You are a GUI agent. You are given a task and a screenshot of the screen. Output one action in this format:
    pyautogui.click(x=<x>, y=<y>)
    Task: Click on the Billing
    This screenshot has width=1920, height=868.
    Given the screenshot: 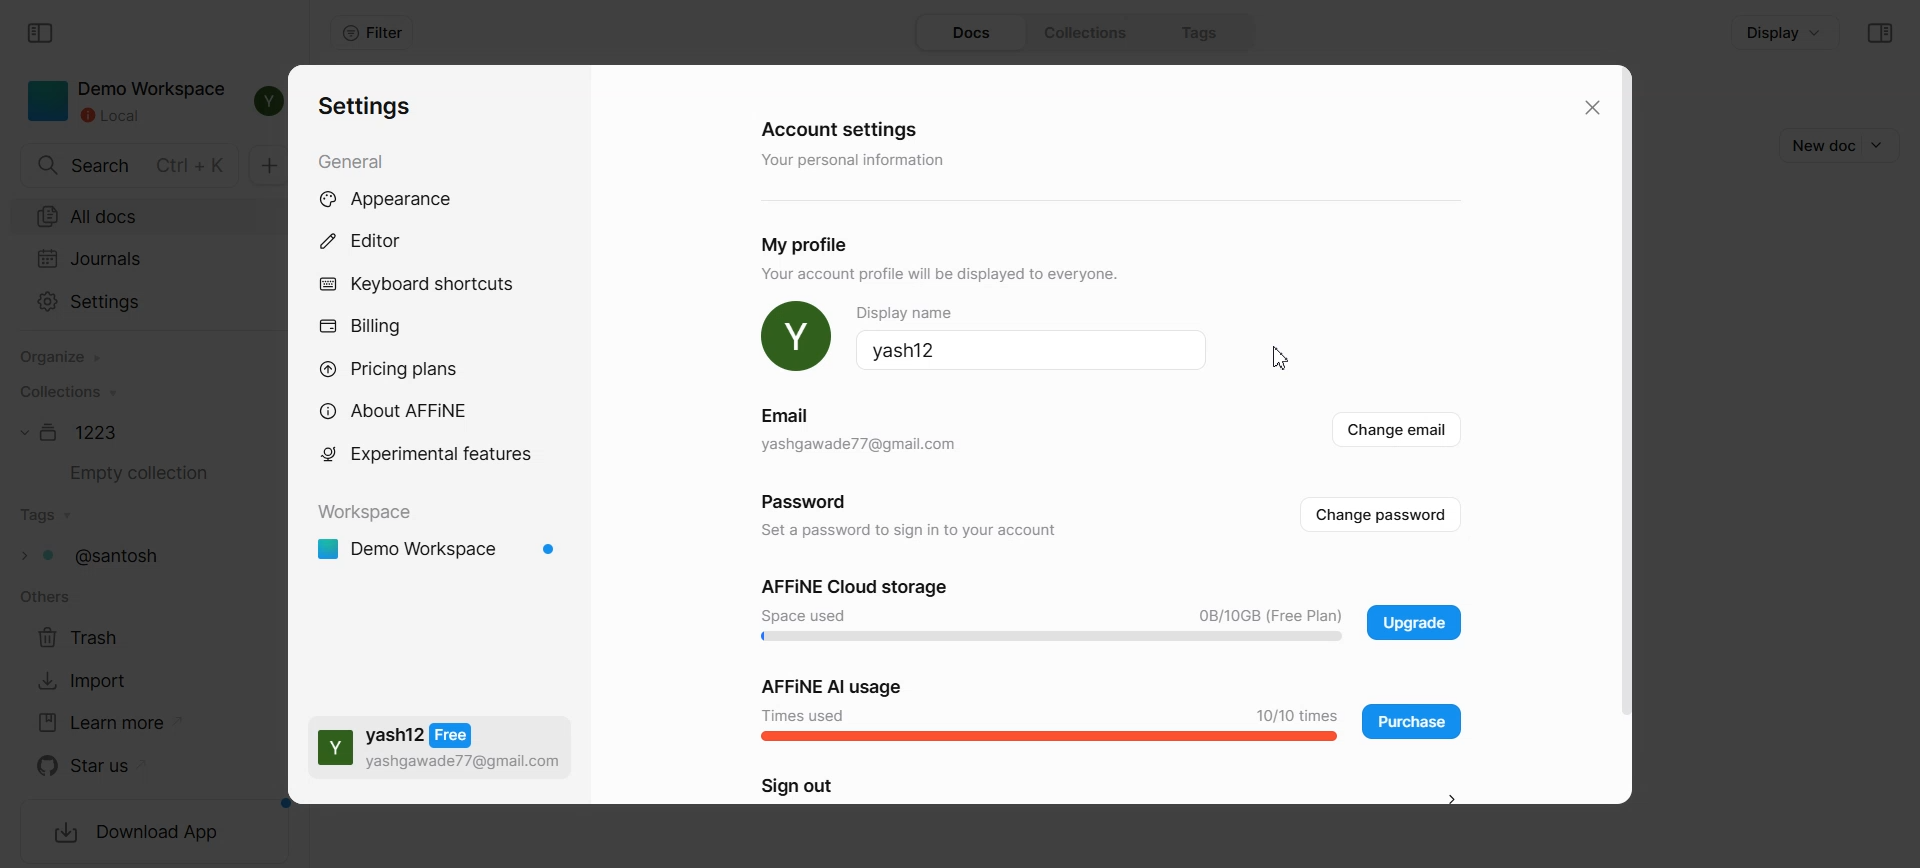 What is the action you would take?
    pyautogui.click(x=360, y=328)
    